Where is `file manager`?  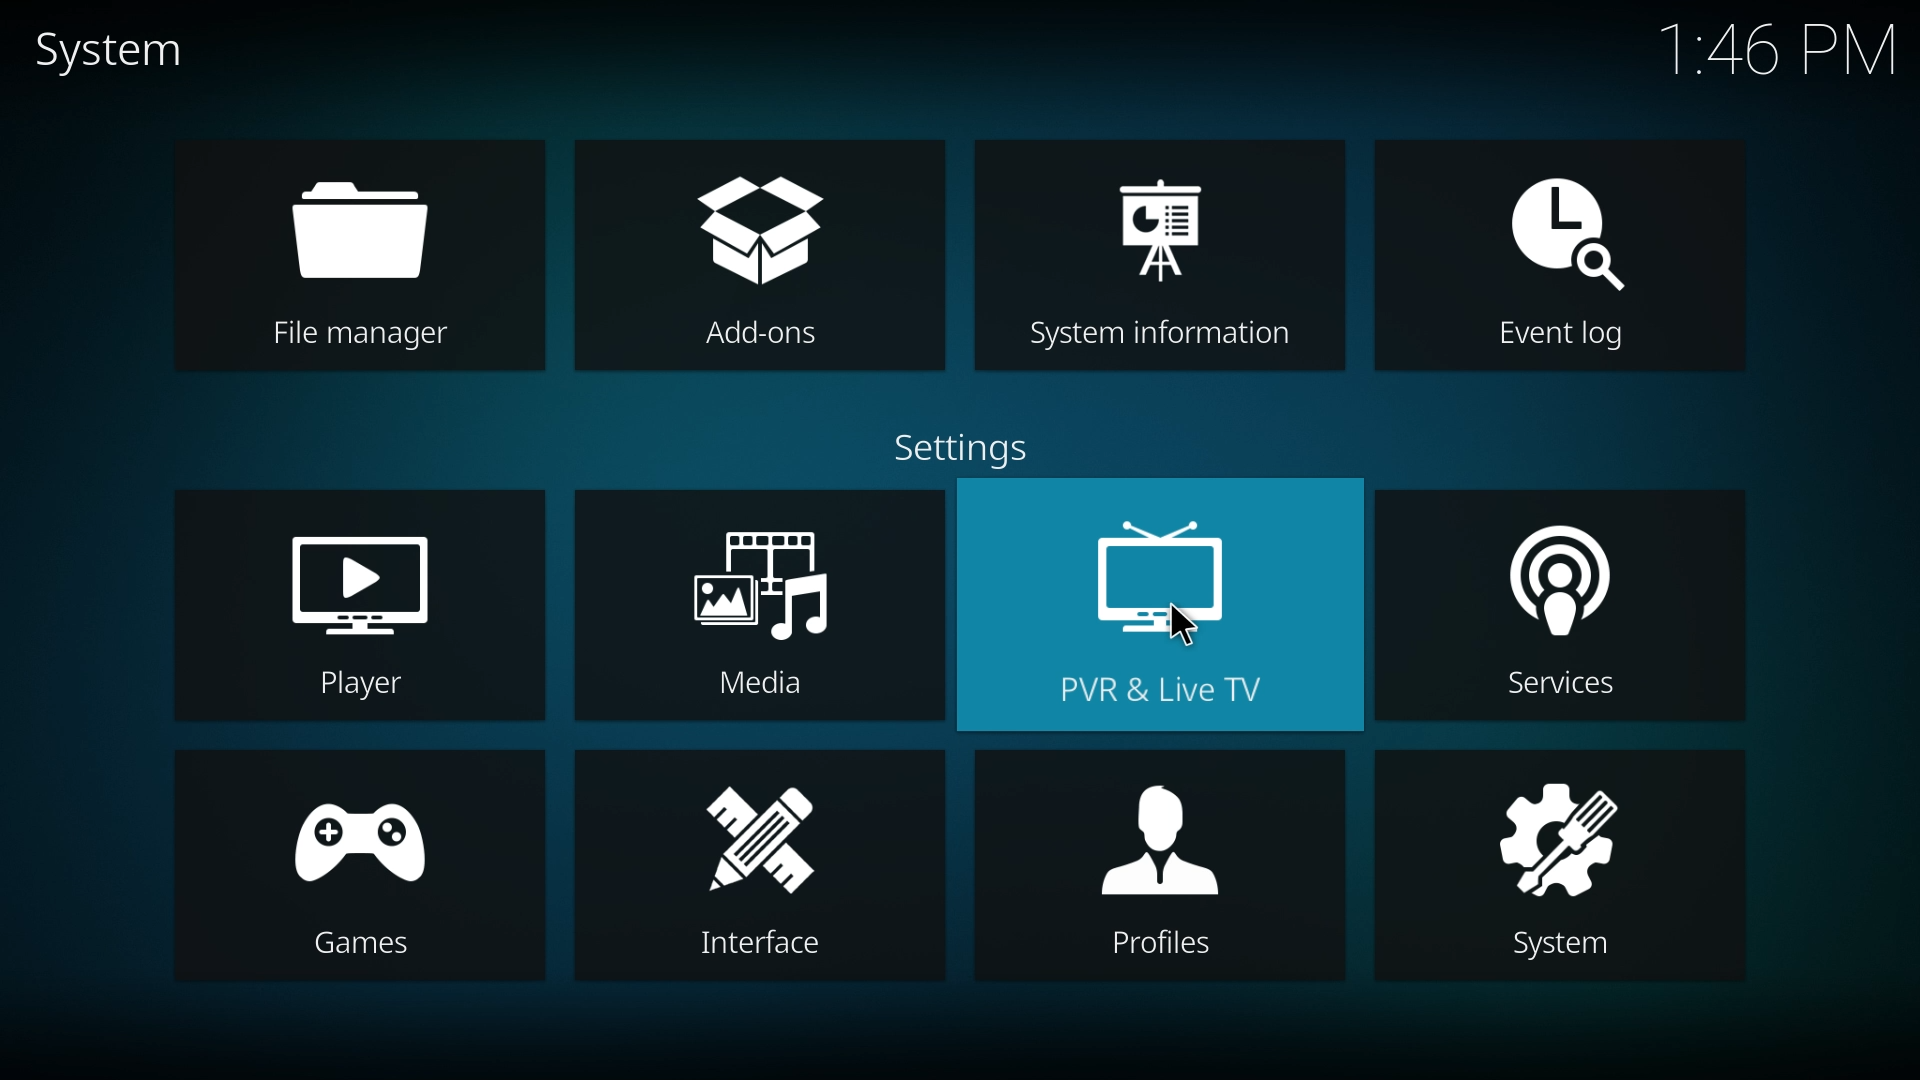
file manager is located at coordinates (368, 255).